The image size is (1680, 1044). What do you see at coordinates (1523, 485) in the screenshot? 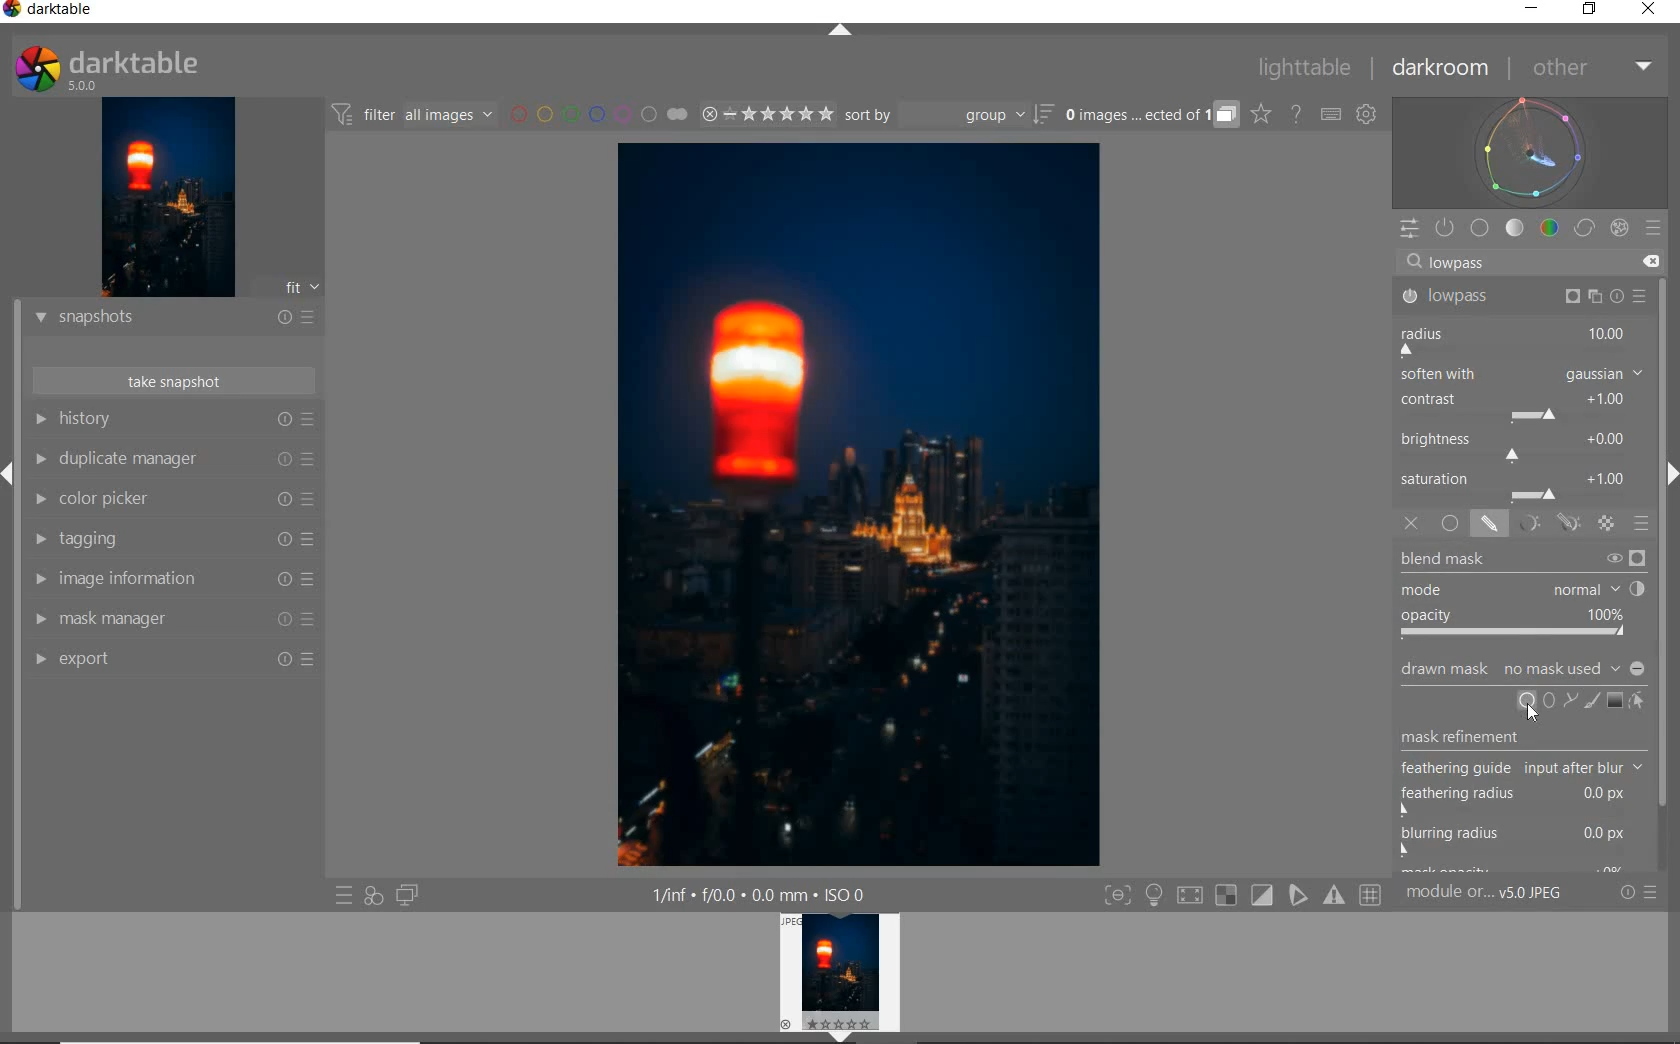
I see `SATURATION` at bounding box center [1523, 485].